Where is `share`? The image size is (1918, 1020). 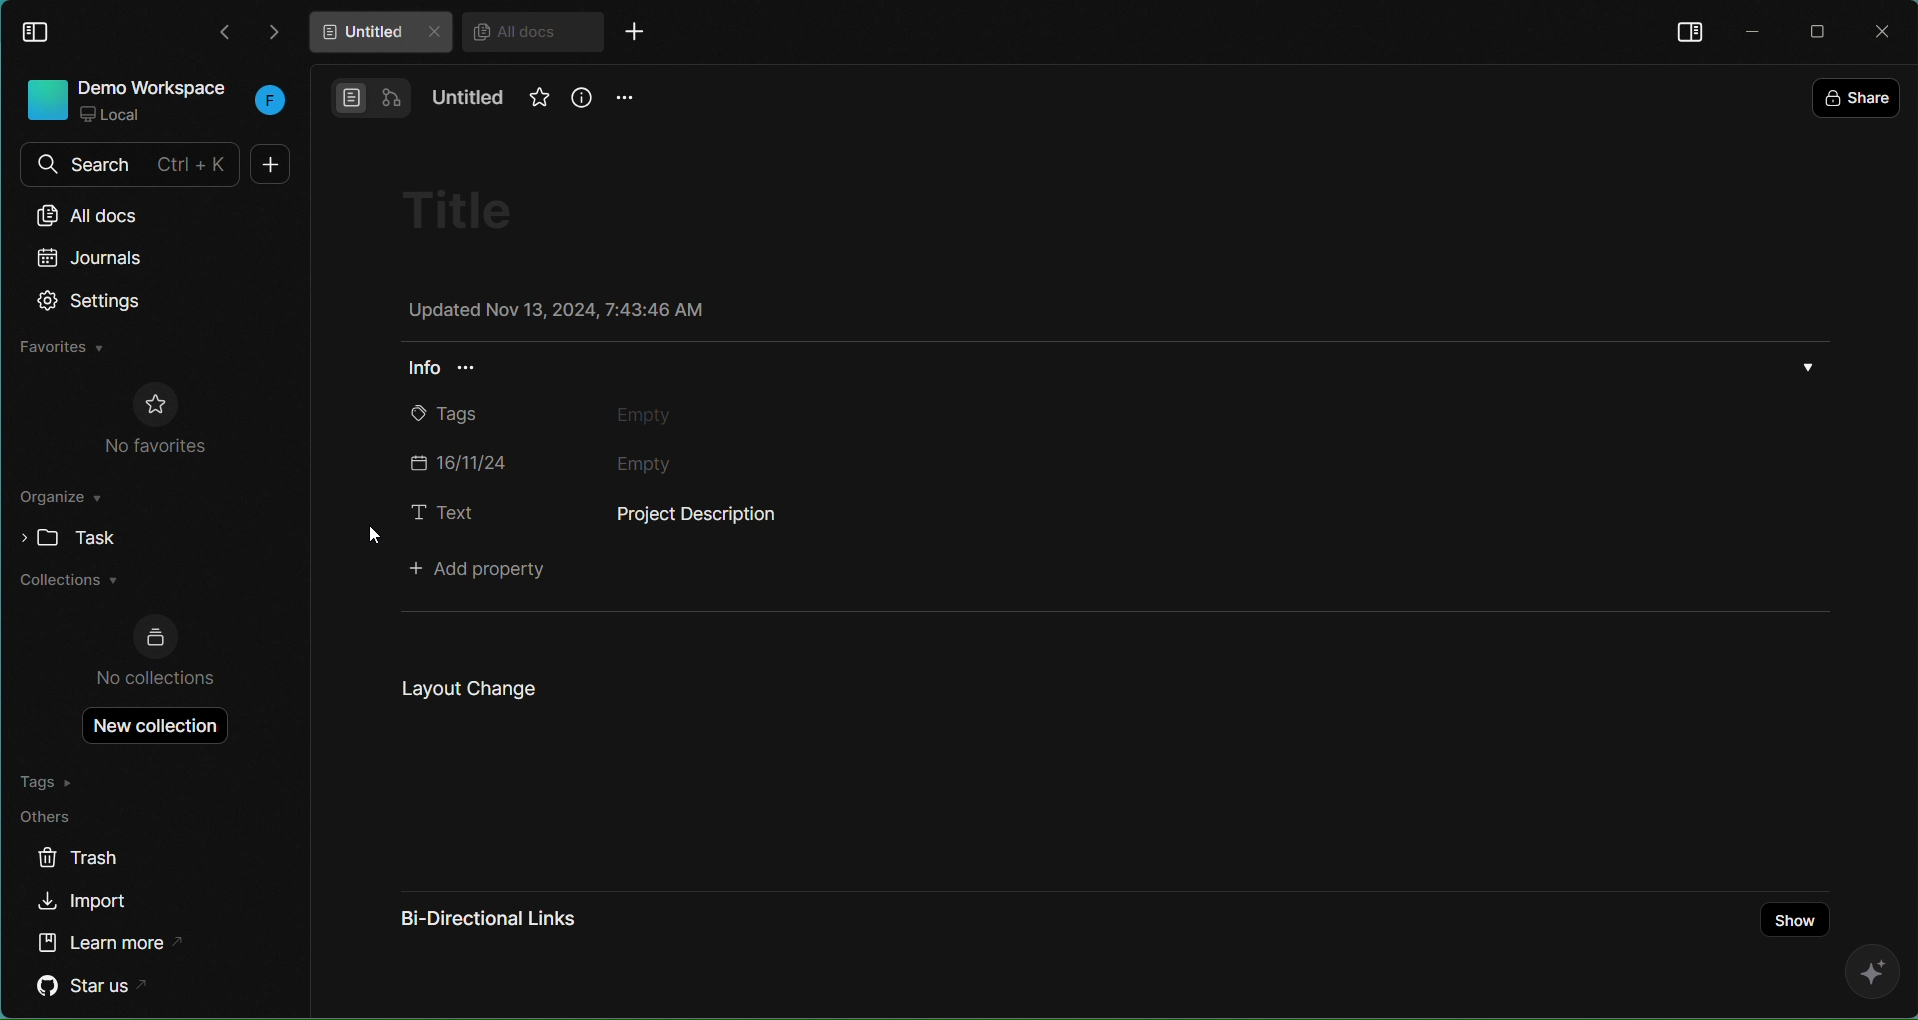 share is located at coordinates (1859, 93).